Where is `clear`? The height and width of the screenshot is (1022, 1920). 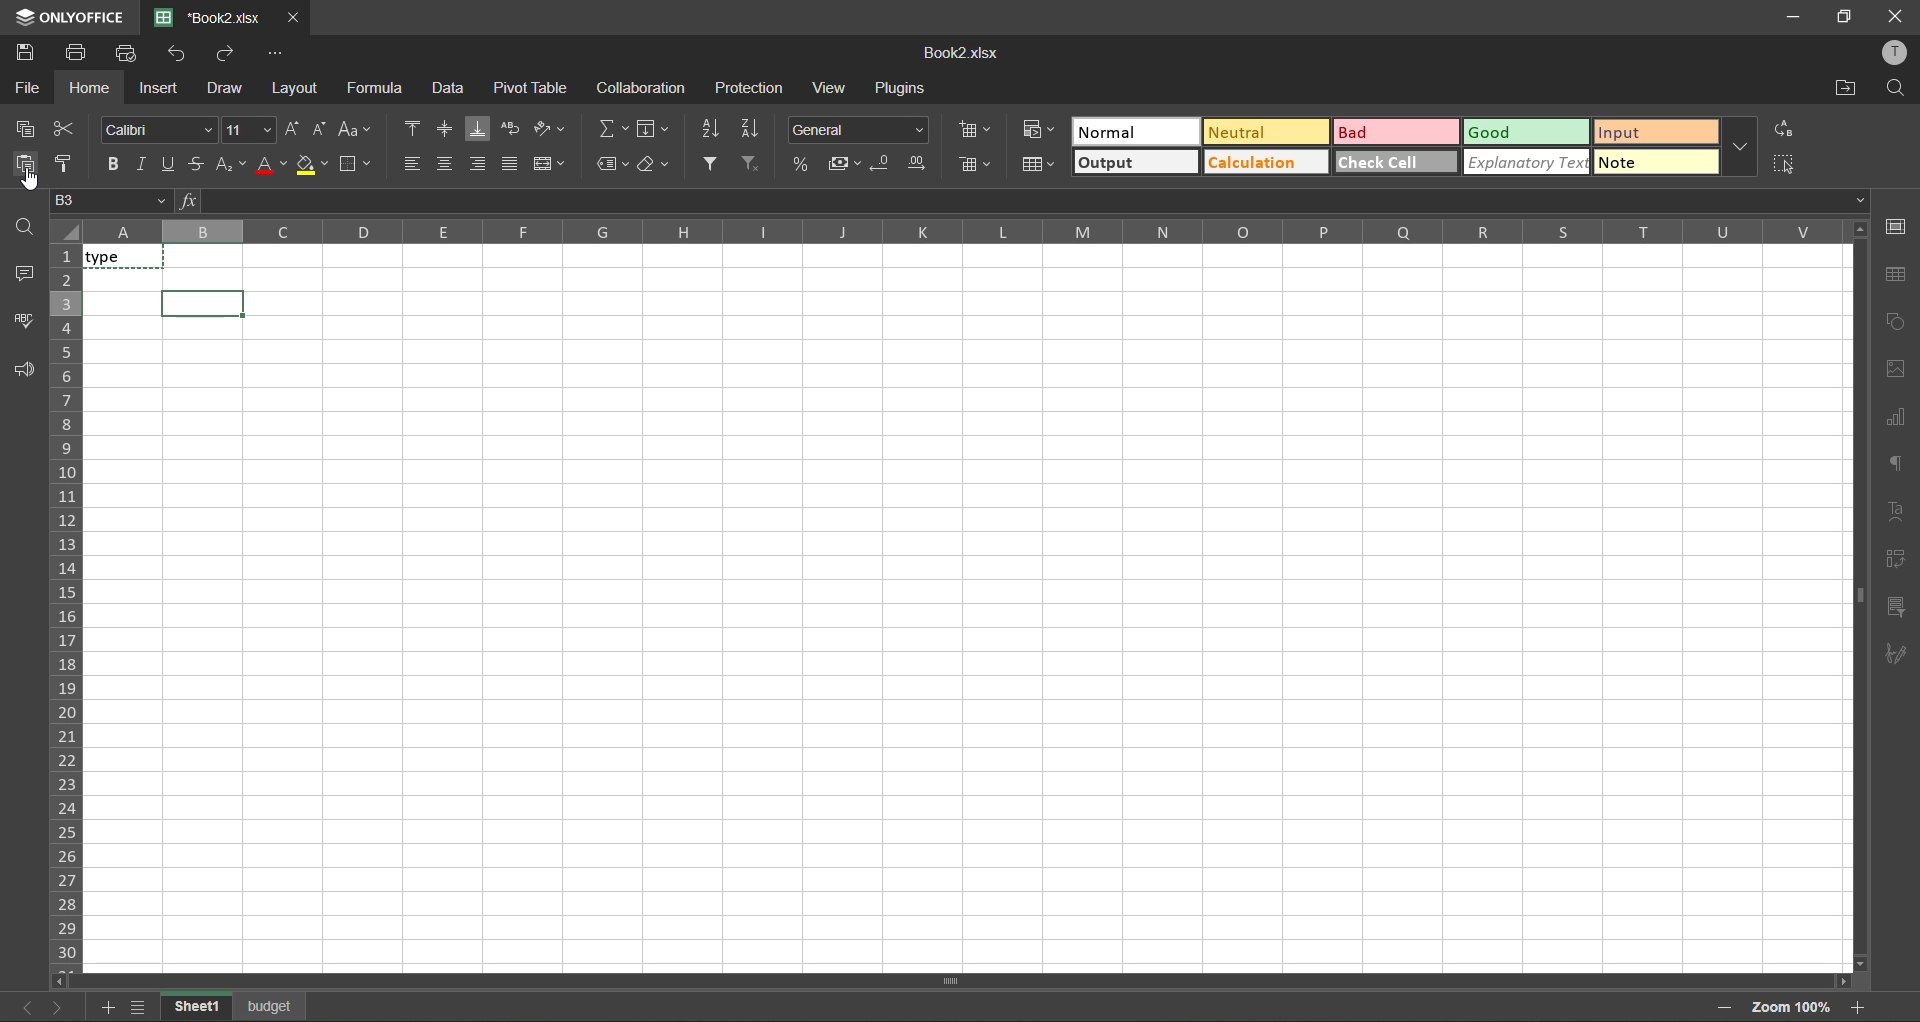 clear is located at coordinates (654, 164).